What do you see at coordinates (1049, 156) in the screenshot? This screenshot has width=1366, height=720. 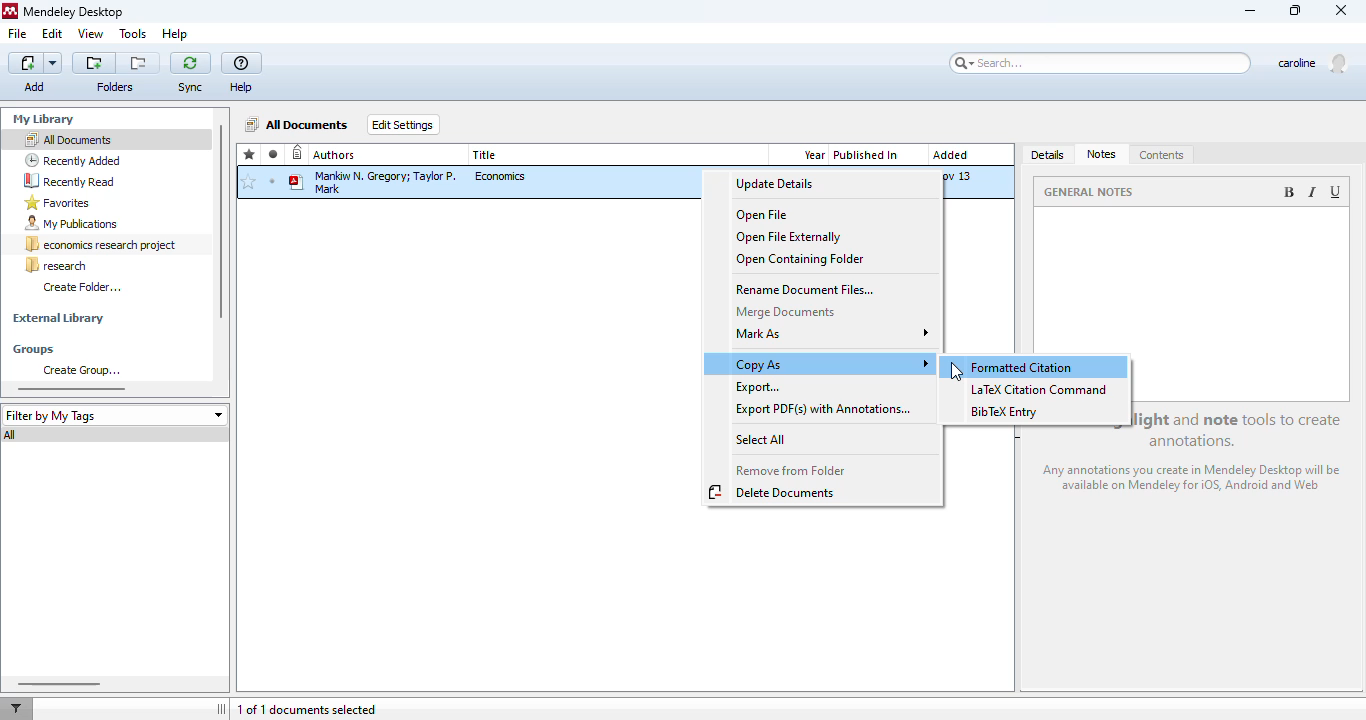 I see `details` at bounding box center [1049, 156].